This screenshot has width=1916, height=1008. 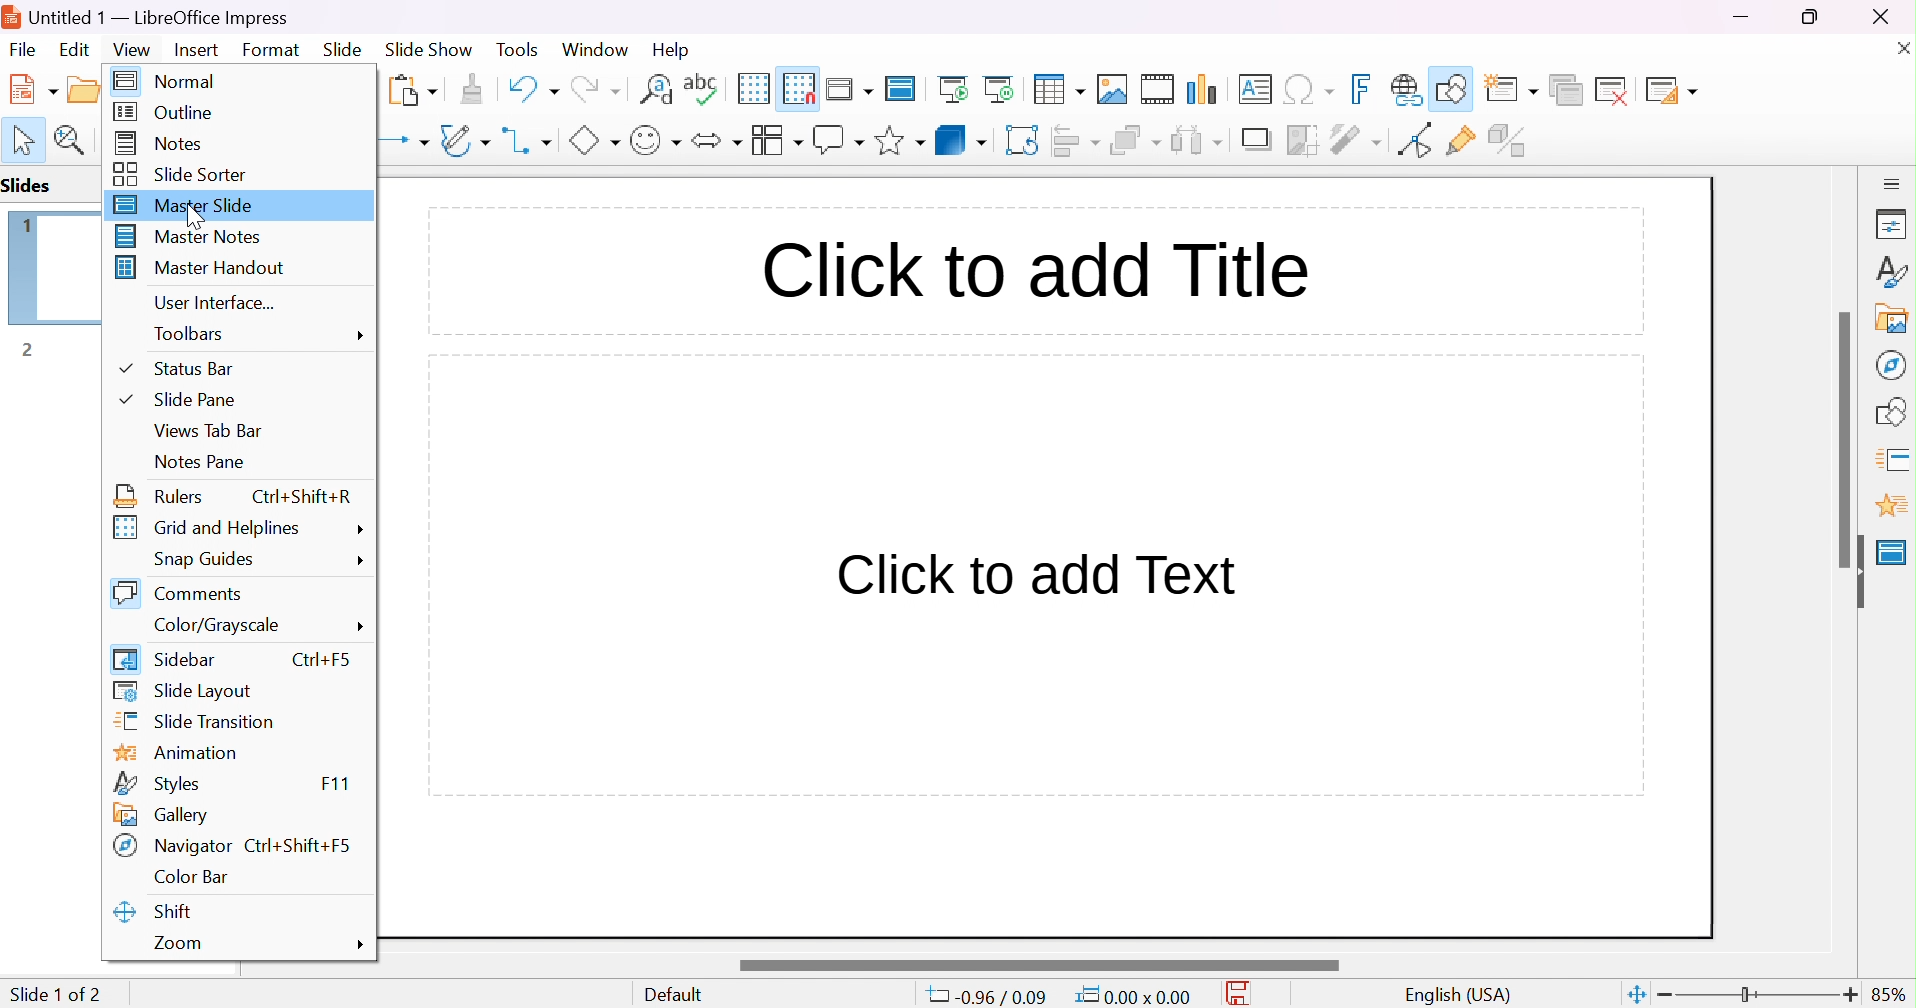 I want to click on slider, so click(x=1847, y=438).